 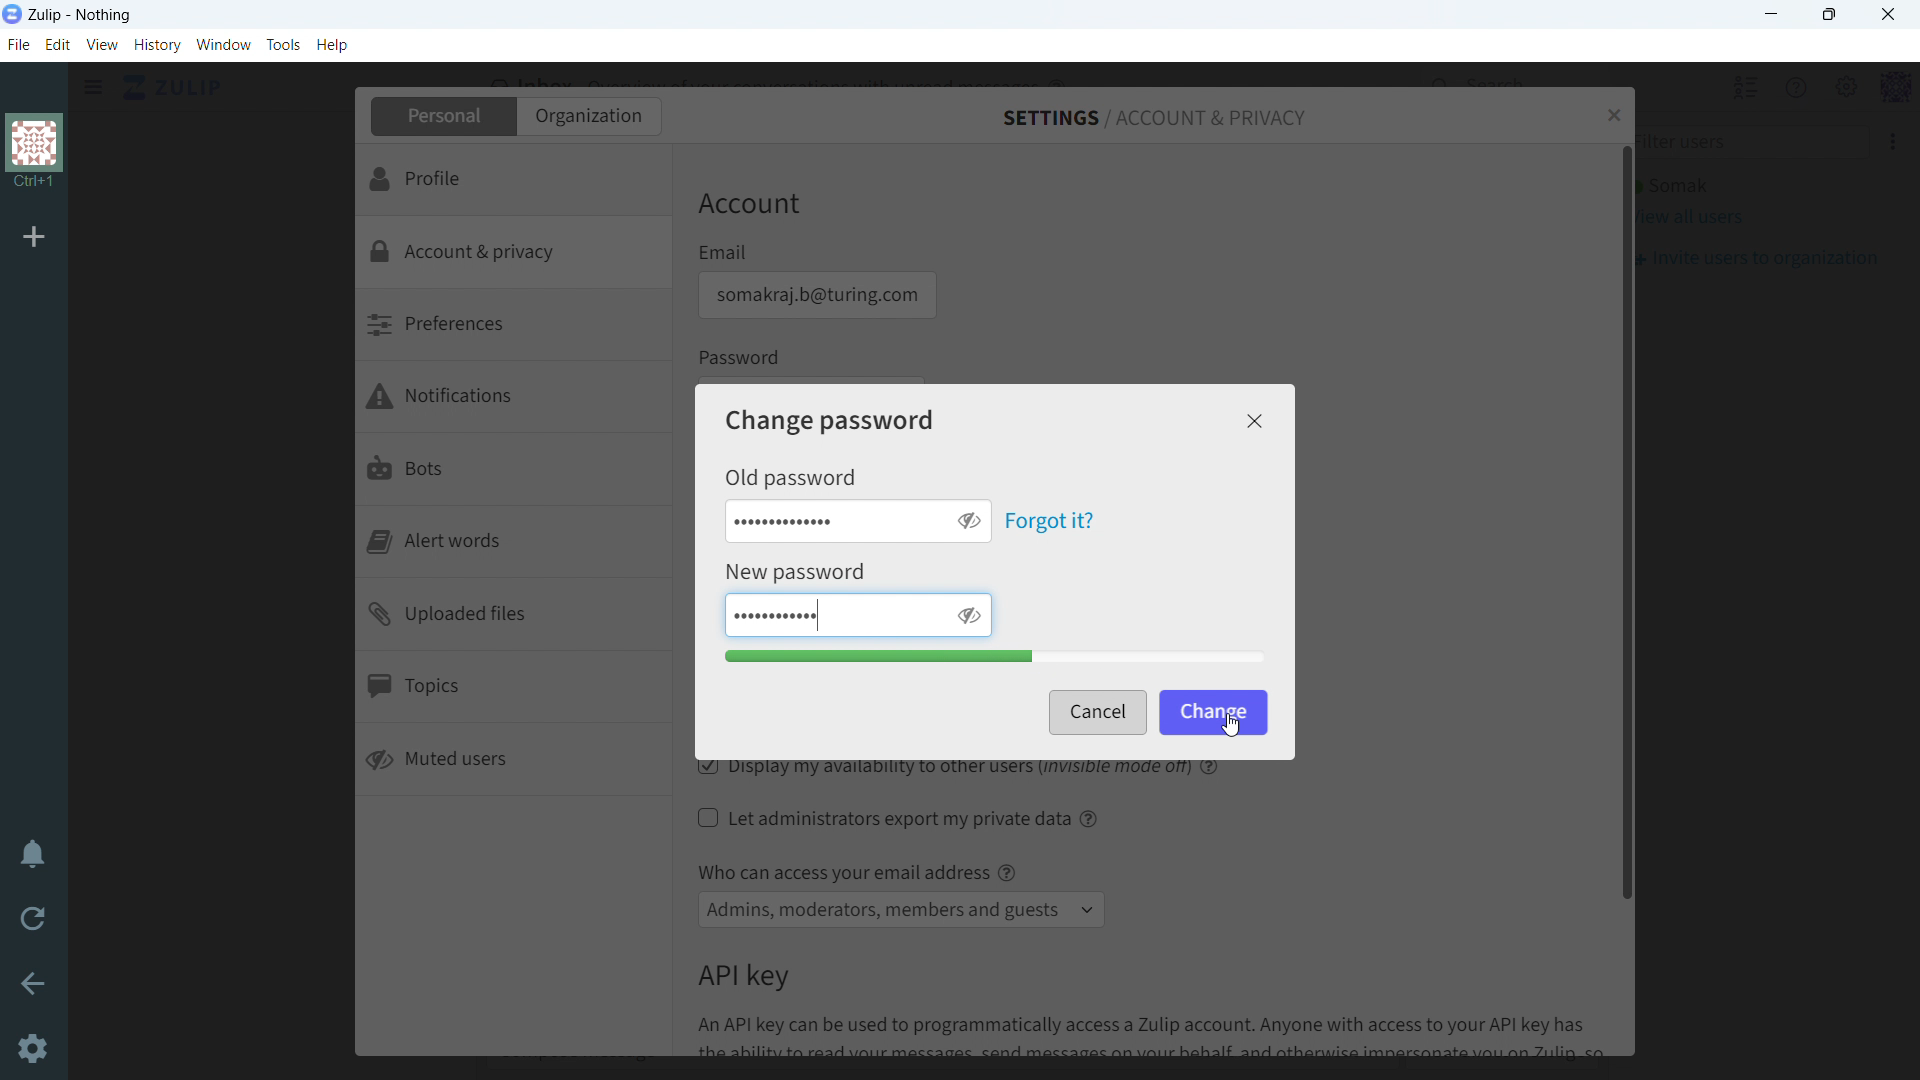 What do you see at coordinates (36, 153) in the screenshot?
I see `organization` at bounding box center [36, 153].